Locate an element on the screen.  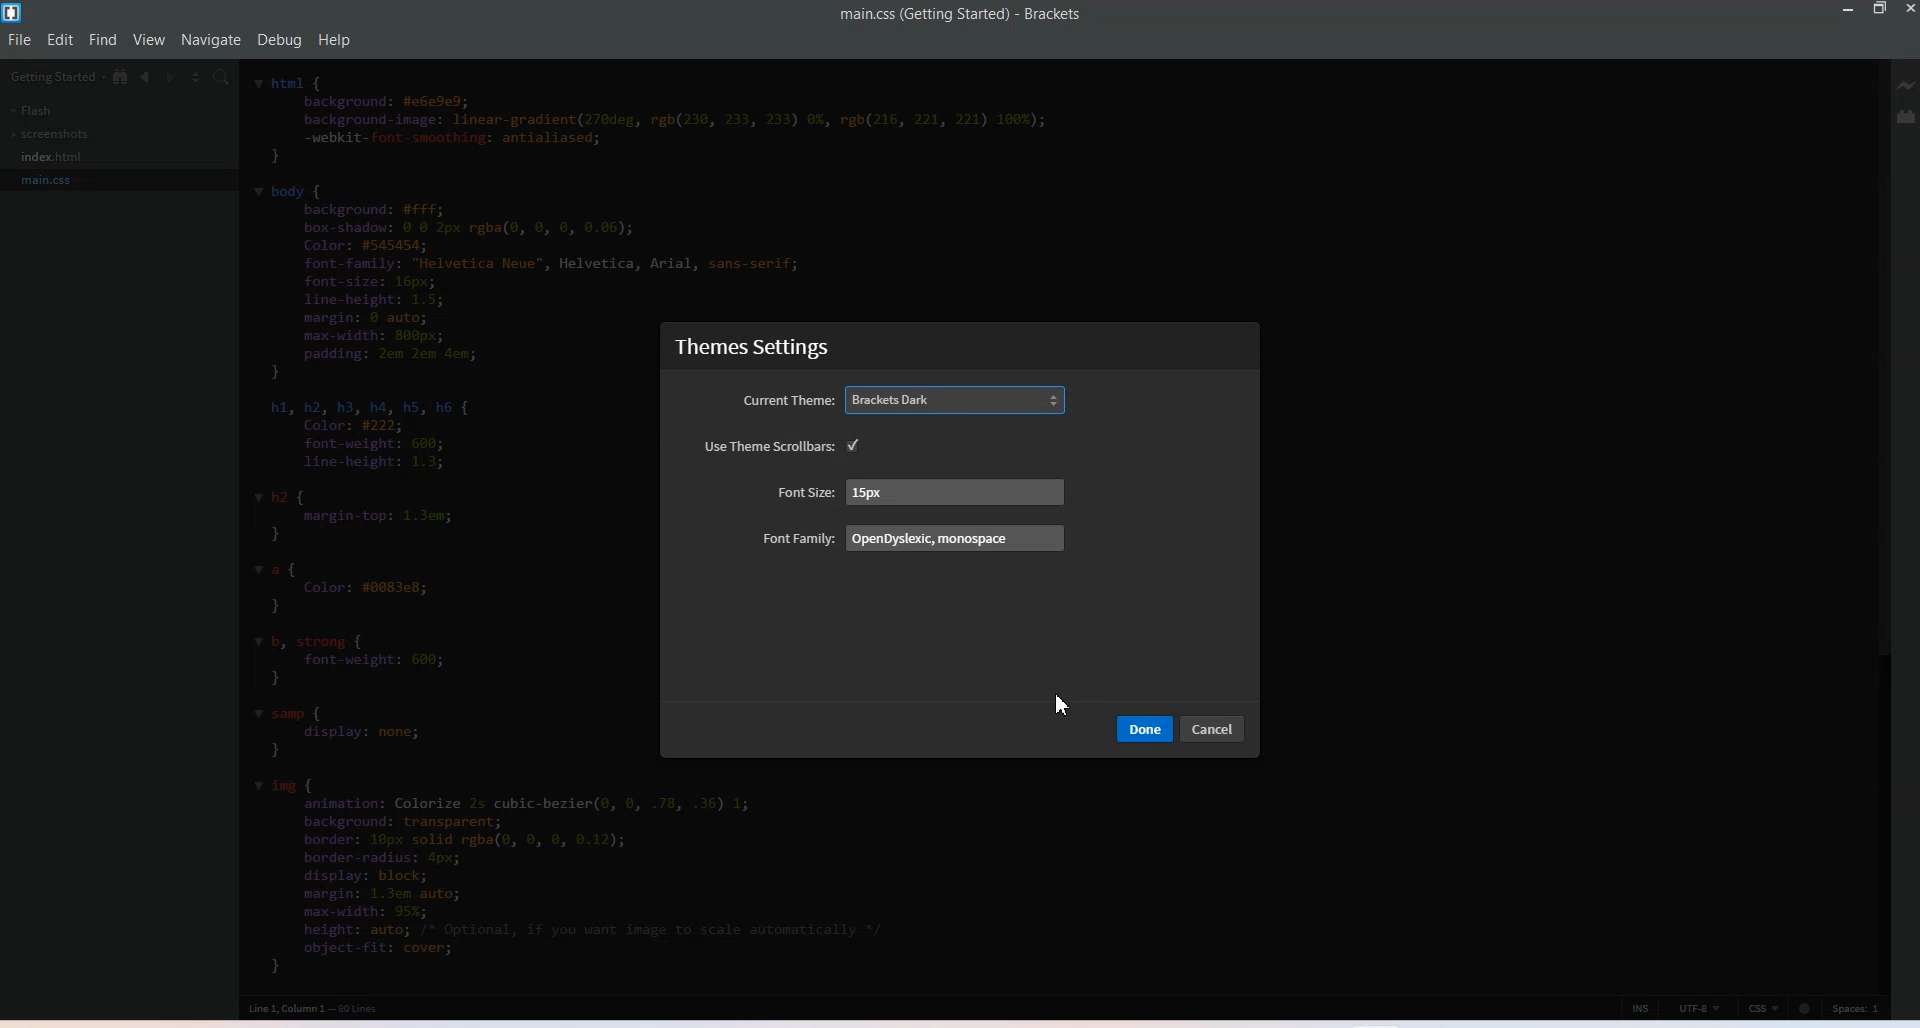
Spaces 1 is located at coordinates (1858, 1008).